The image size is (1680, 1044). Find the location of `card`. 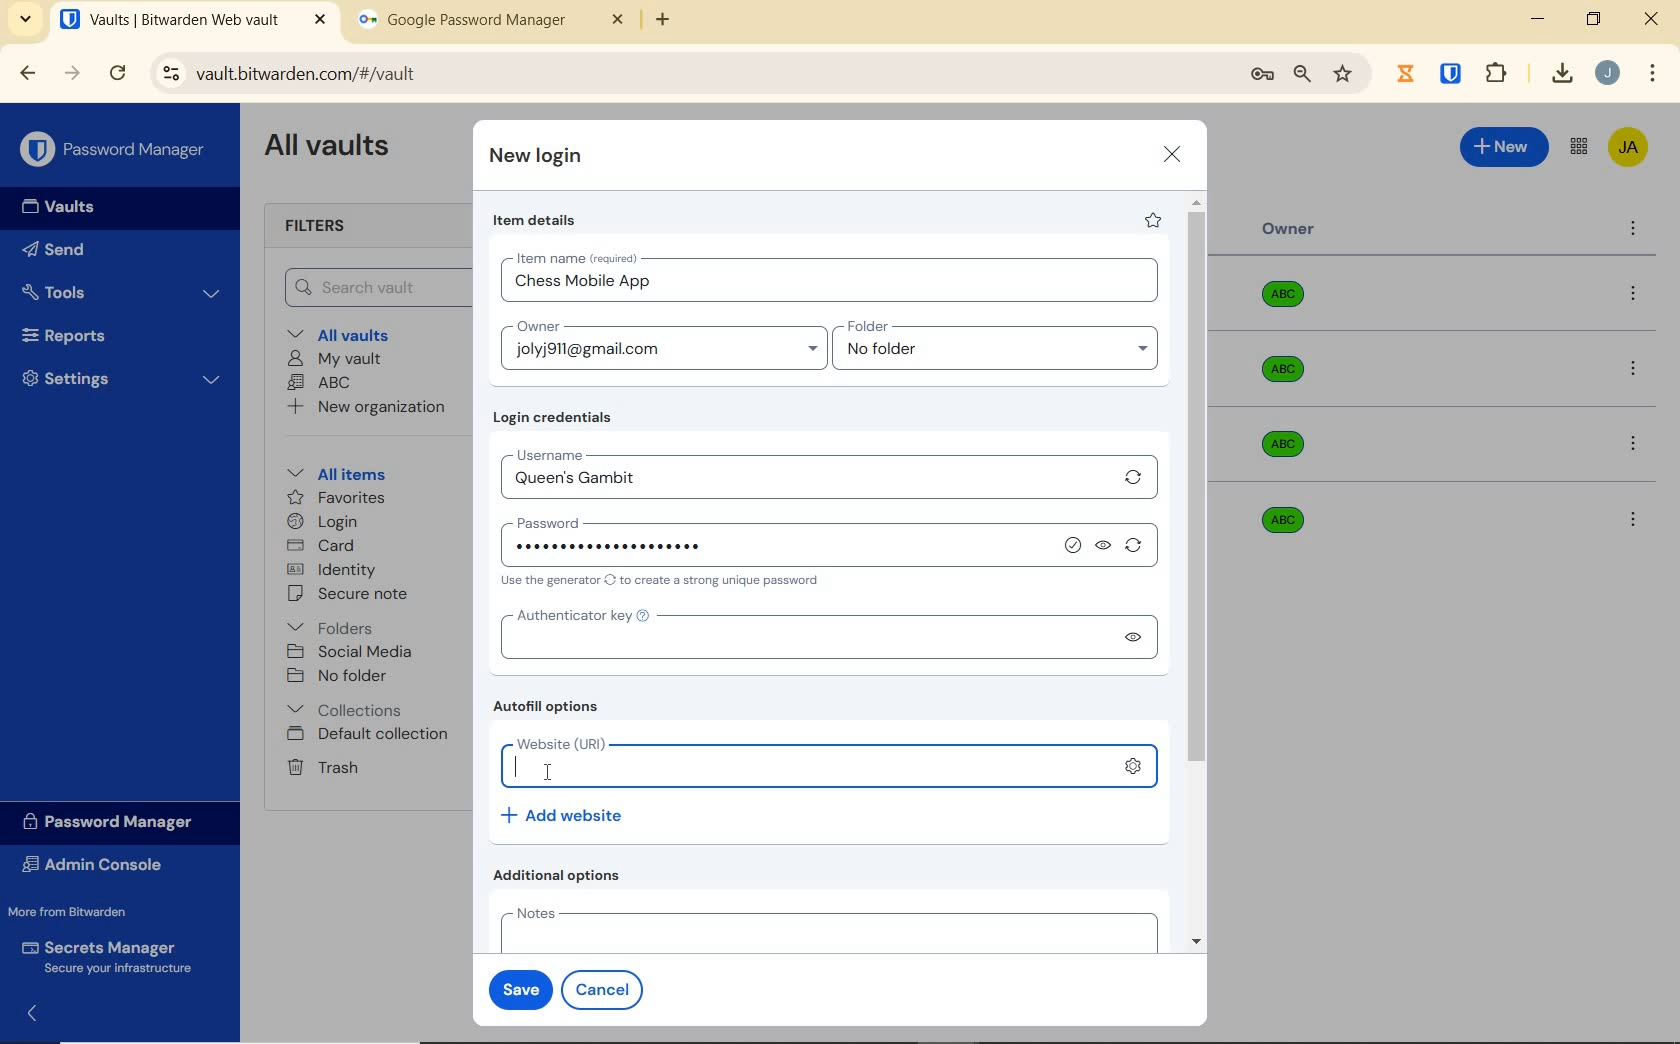

card is located at coordinates (320, 547).